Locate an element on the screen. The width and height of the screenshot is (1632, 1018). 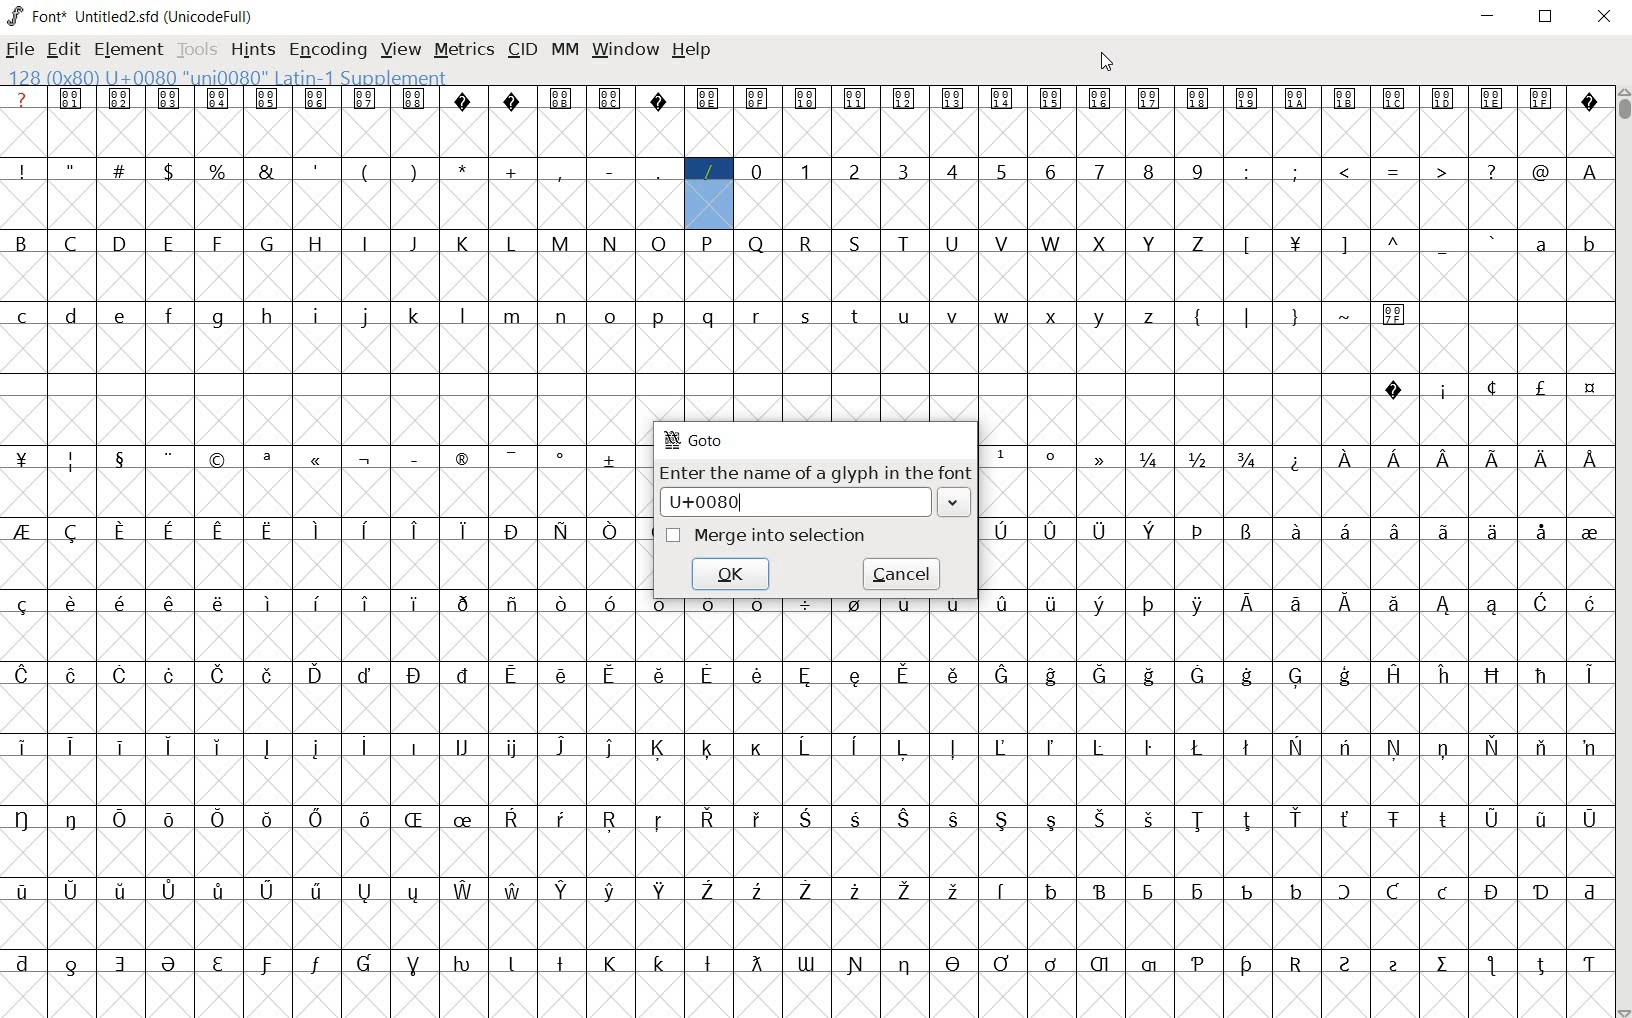
glyph is located at coordinates (1051, 676).